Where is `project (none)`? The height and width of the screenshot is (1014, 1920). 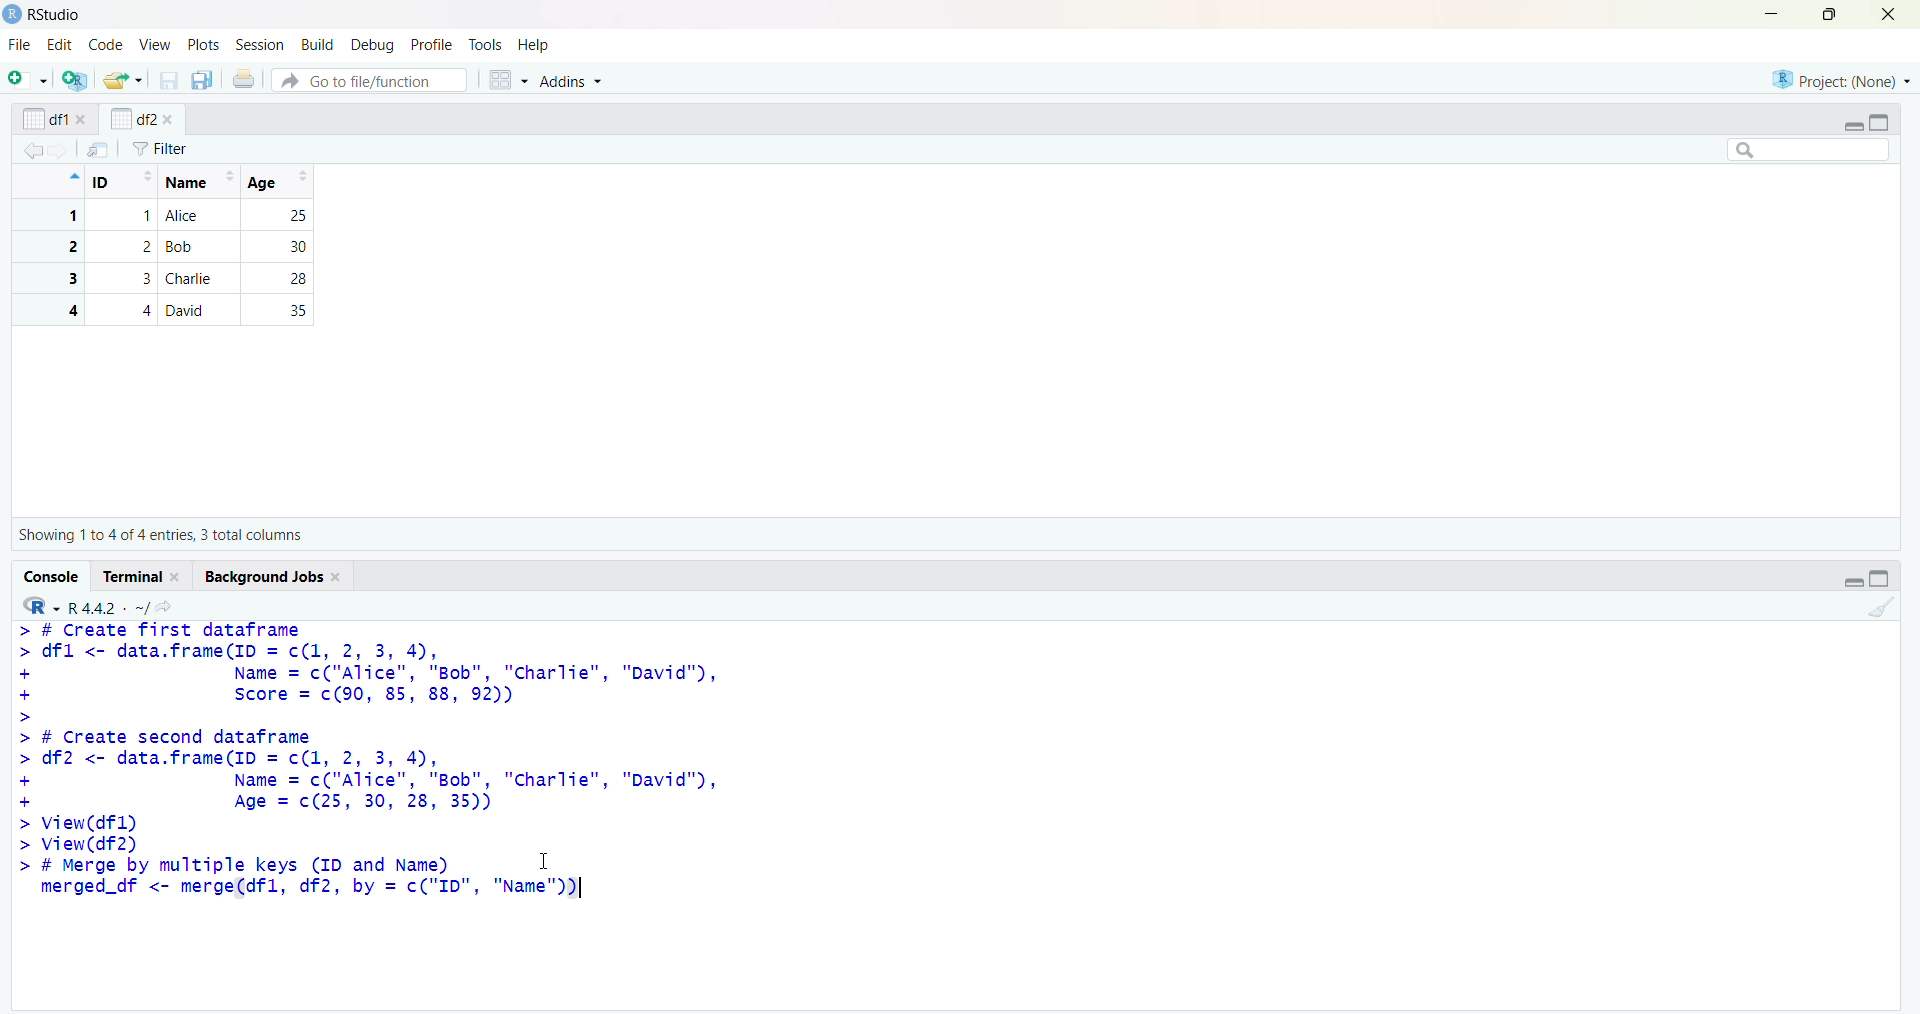
project (none) is located at coordinates (1841, 79).